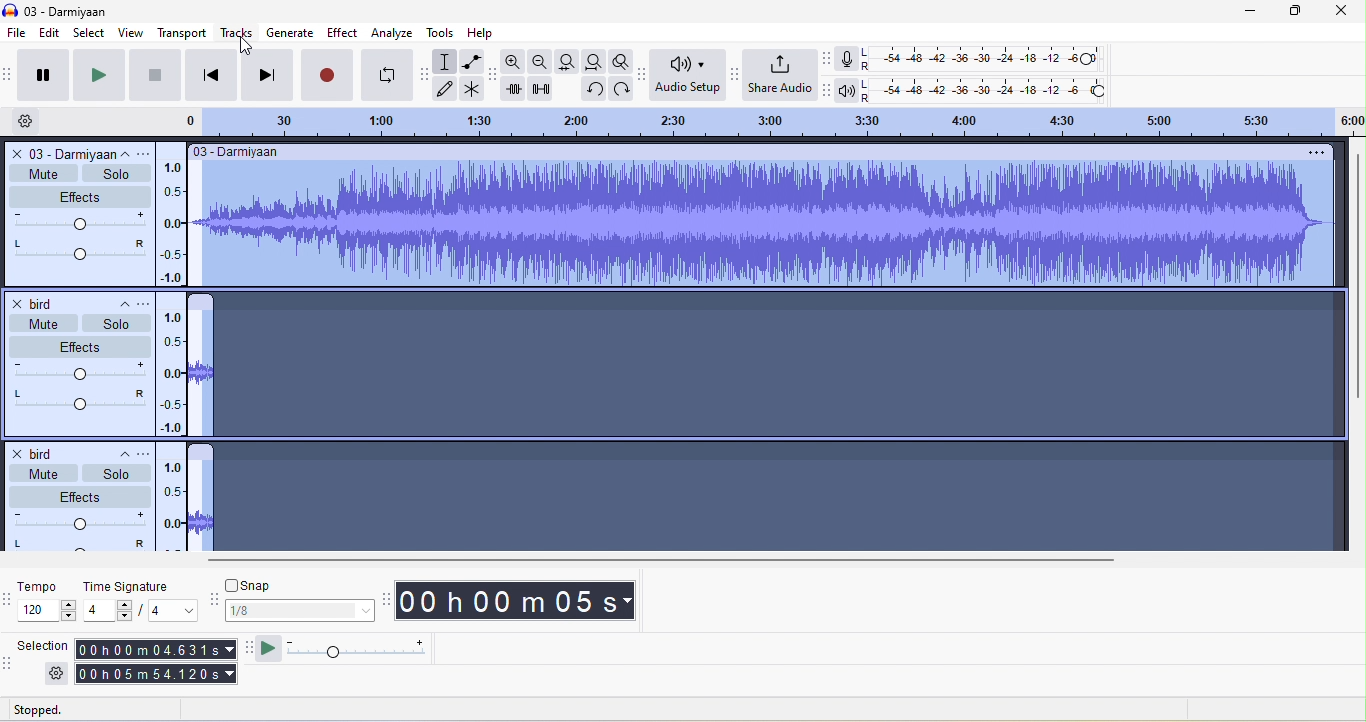 Image resolution: width=1366 pixels, height=722 pixels. What do you see at coordinates (117, 301) in the screenshot?
I see `collapse` at bounding box center [117, 301].